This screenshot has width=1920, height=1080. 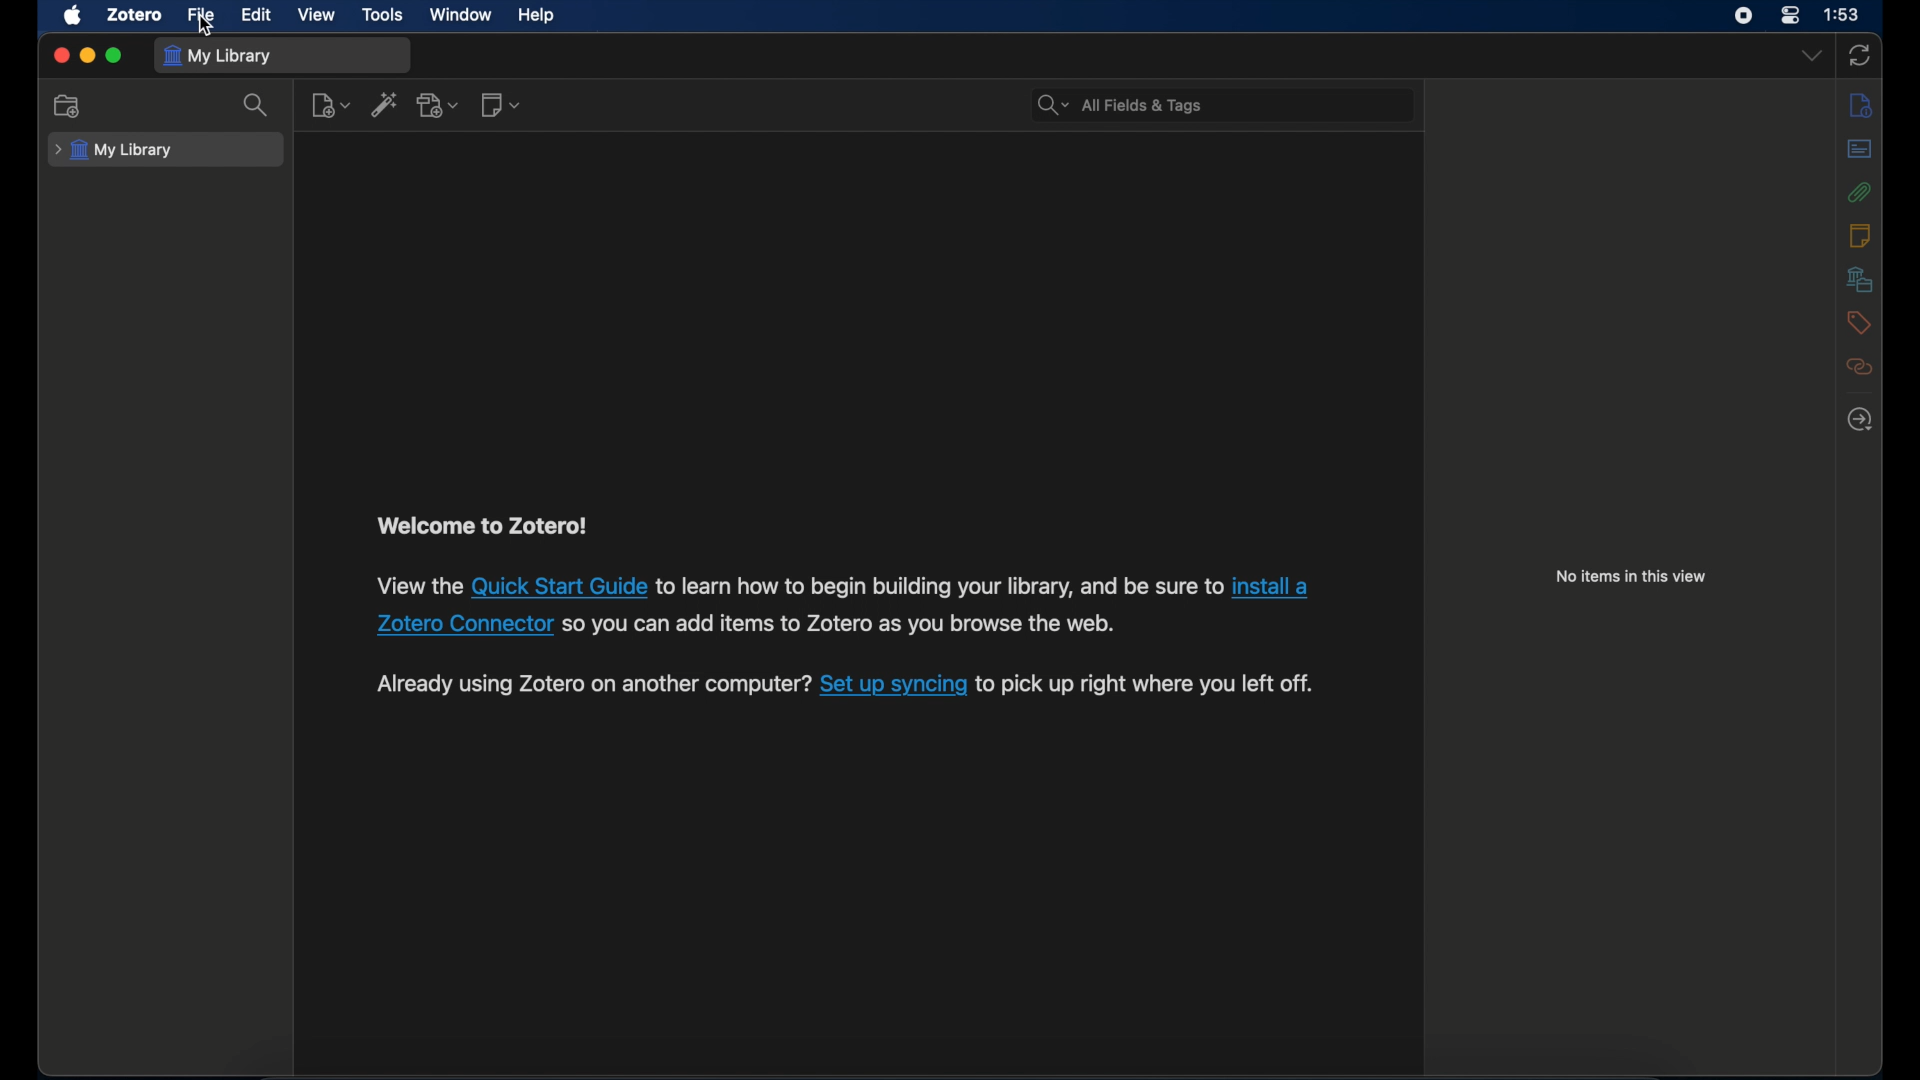 I want to click on cursor, so click(x=205, y=26).